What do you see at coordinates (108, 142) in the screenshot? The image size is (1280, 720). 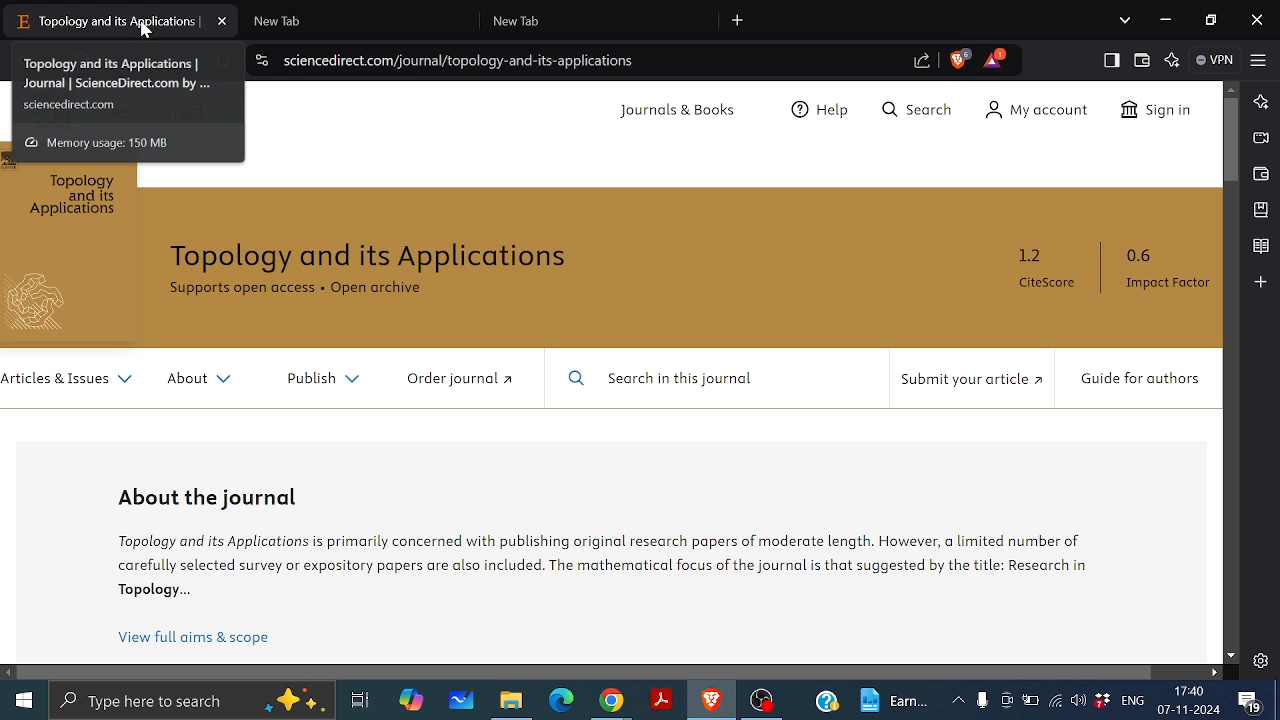 I see `Memory usage by current tab` at bounding box center [108, 142].